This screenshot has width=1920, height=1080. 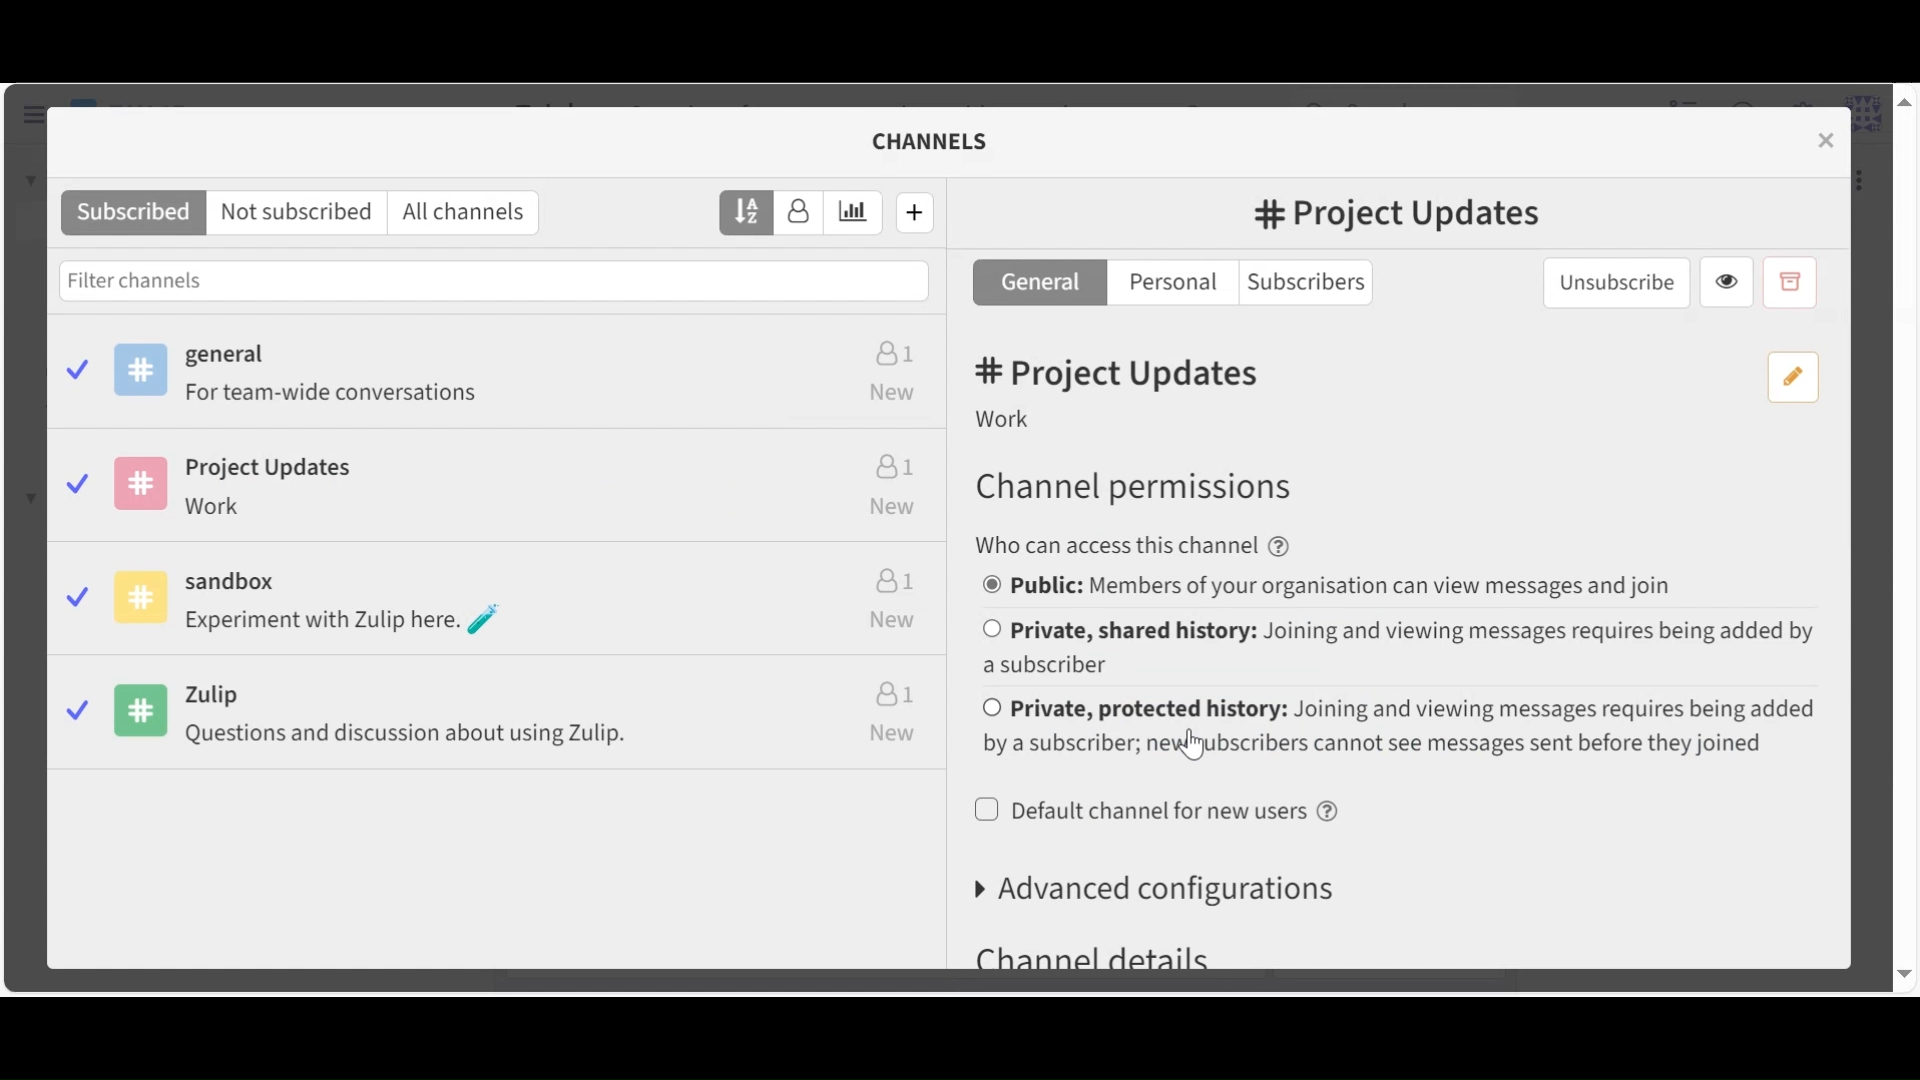 I want to click on Advanced configurations, so click(x=1179, y=889).